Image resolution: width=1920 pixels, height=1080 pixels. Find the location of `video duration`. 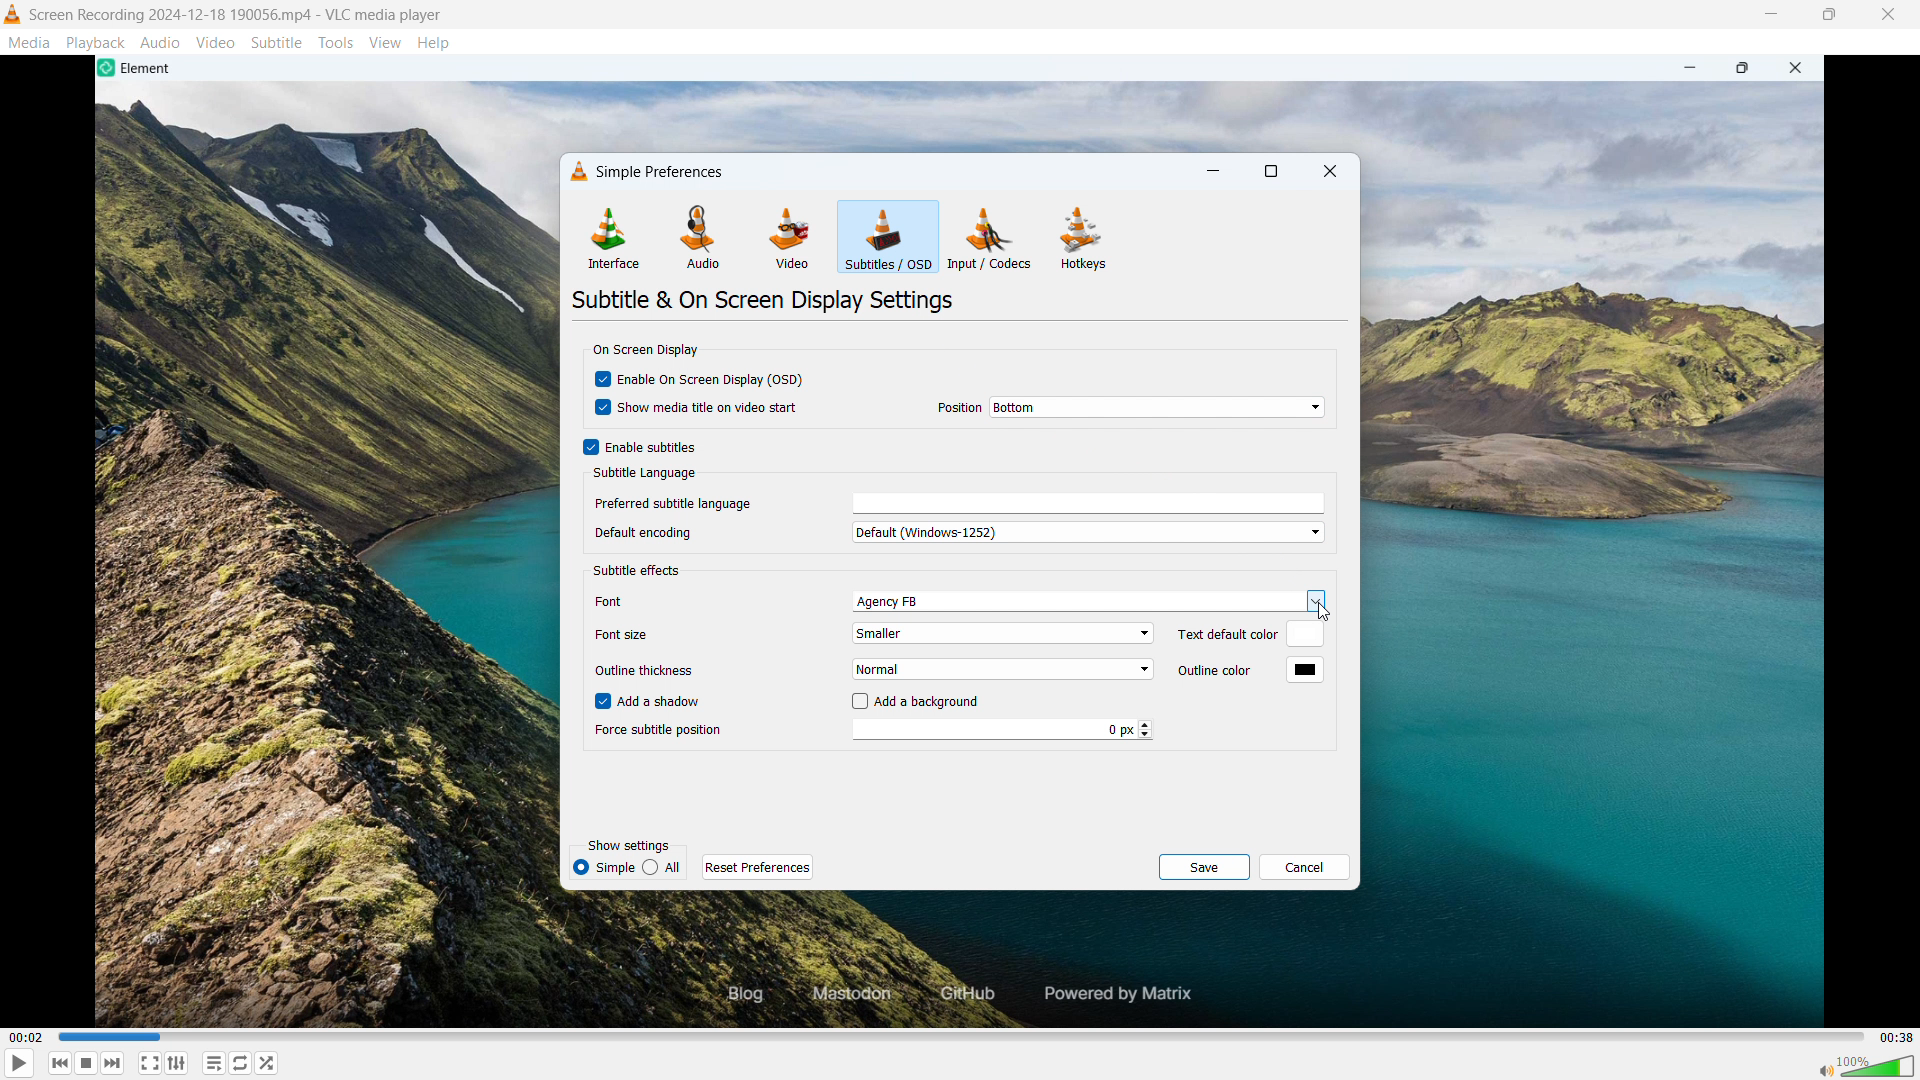

video duration is located at coordinates (1897, 1038).